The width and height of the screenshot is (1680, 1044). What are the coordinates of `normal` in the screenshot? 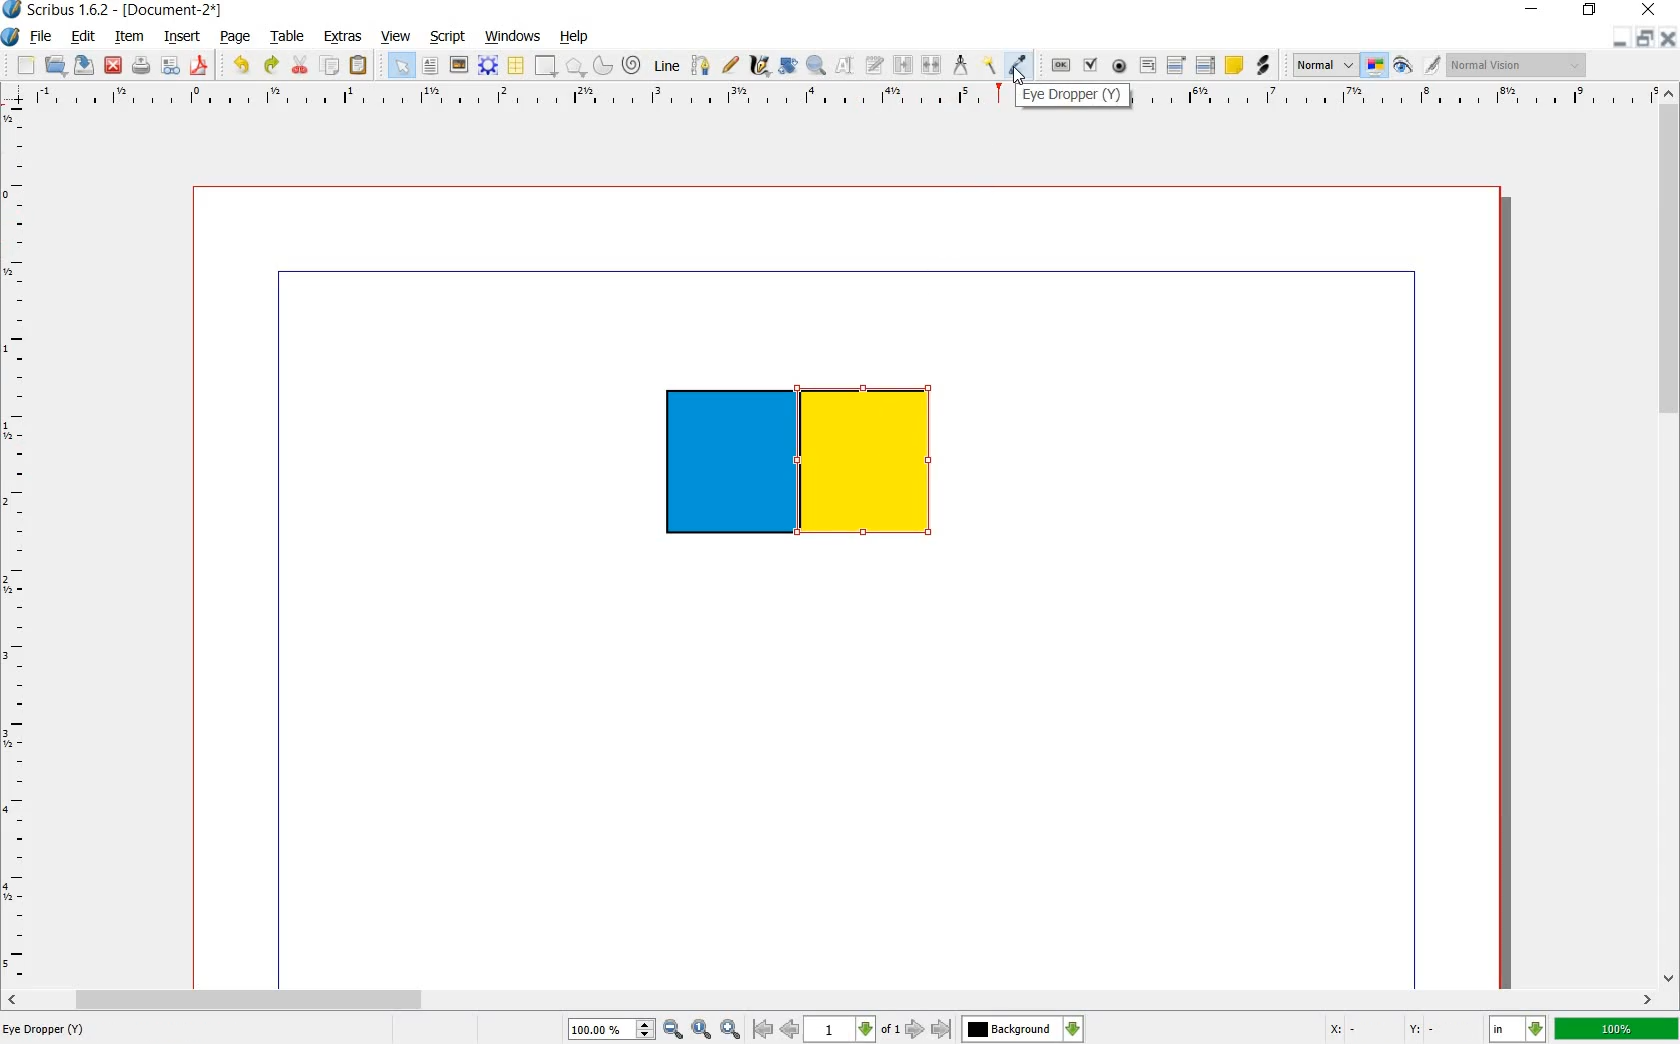 It's located at (1325, 65).